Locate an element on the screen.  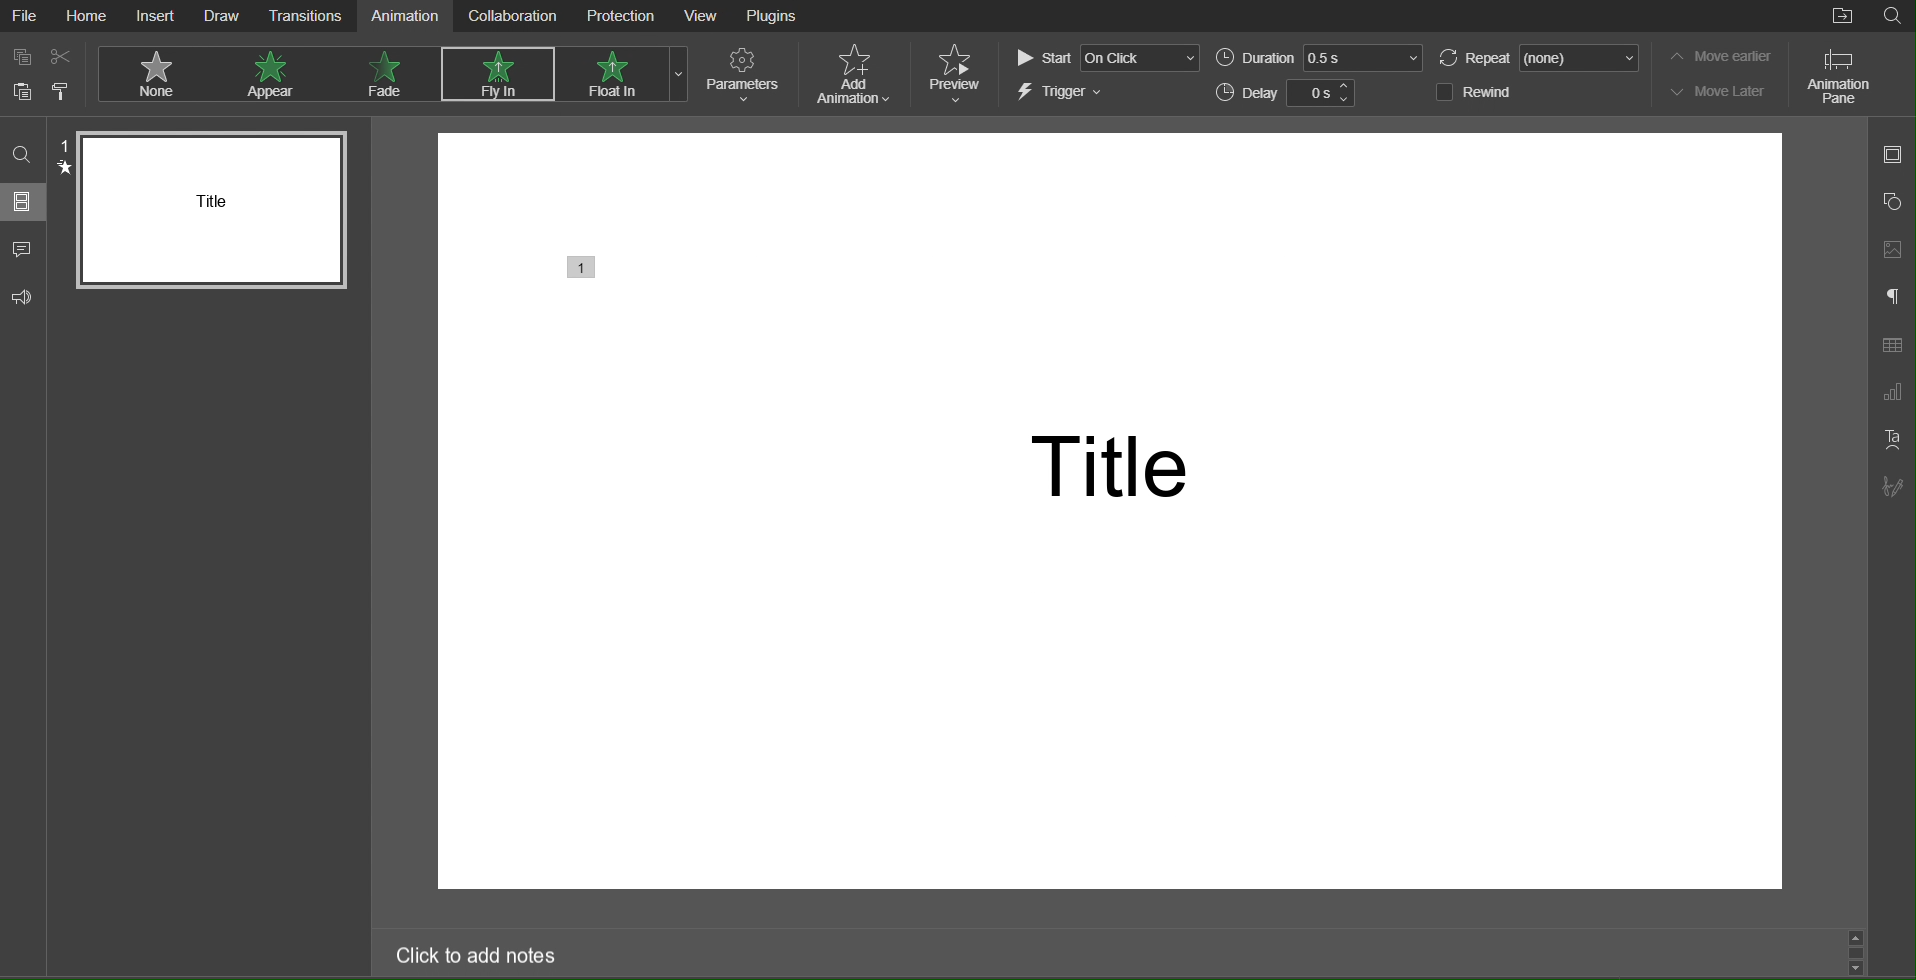
Graph Settings is located at coordinates (1893, 393).